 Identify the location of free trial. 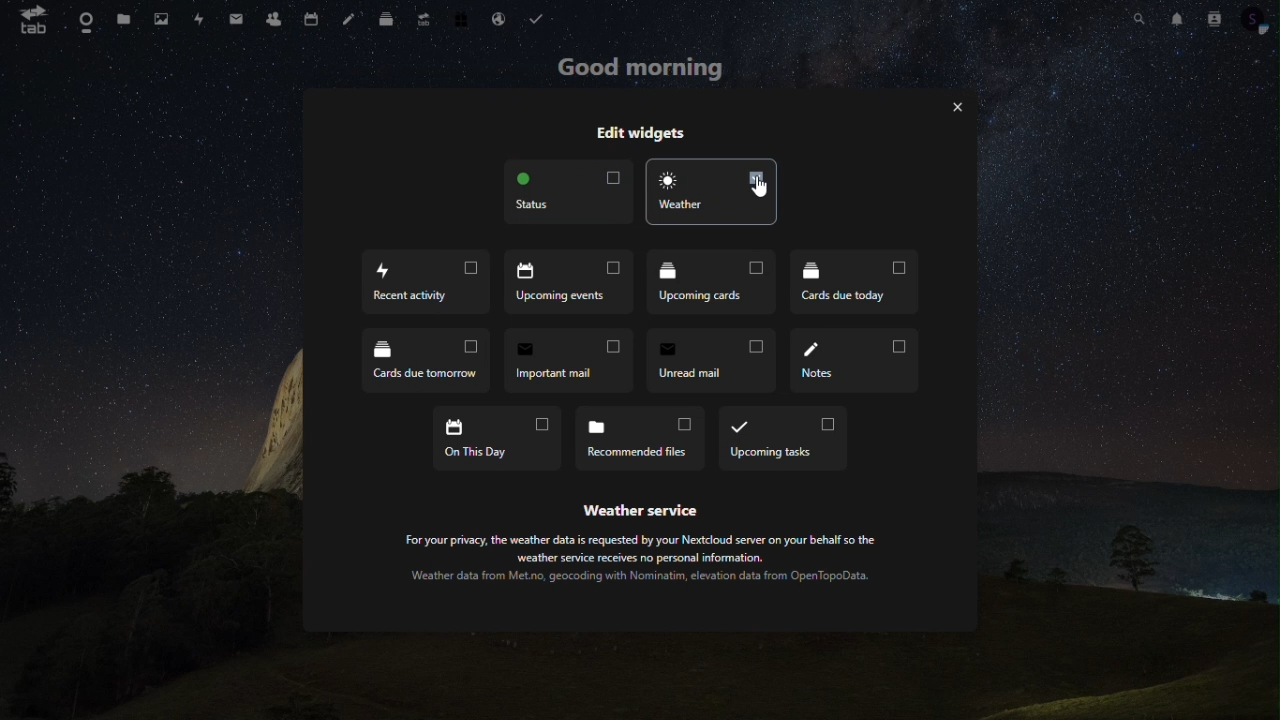
(464, 17).